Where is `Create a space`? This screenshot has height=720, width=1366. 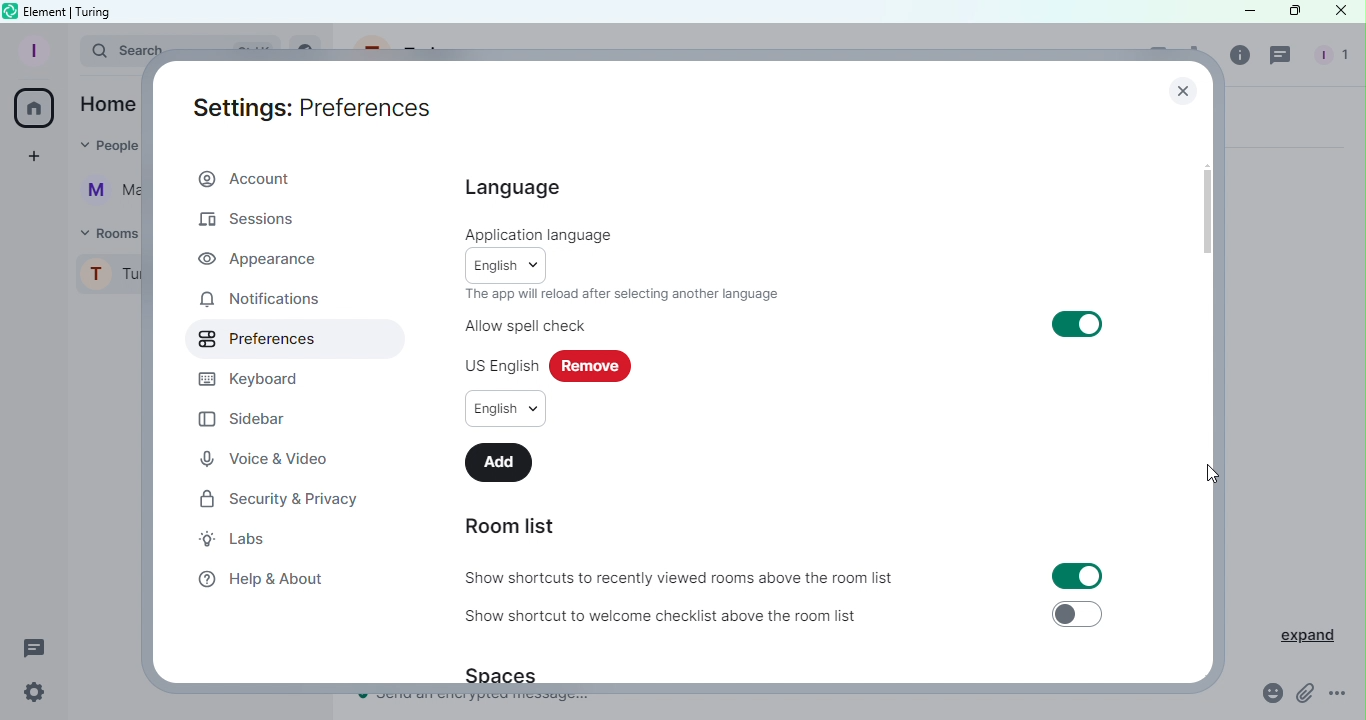
Create a space is located at coordinates (37, 156).